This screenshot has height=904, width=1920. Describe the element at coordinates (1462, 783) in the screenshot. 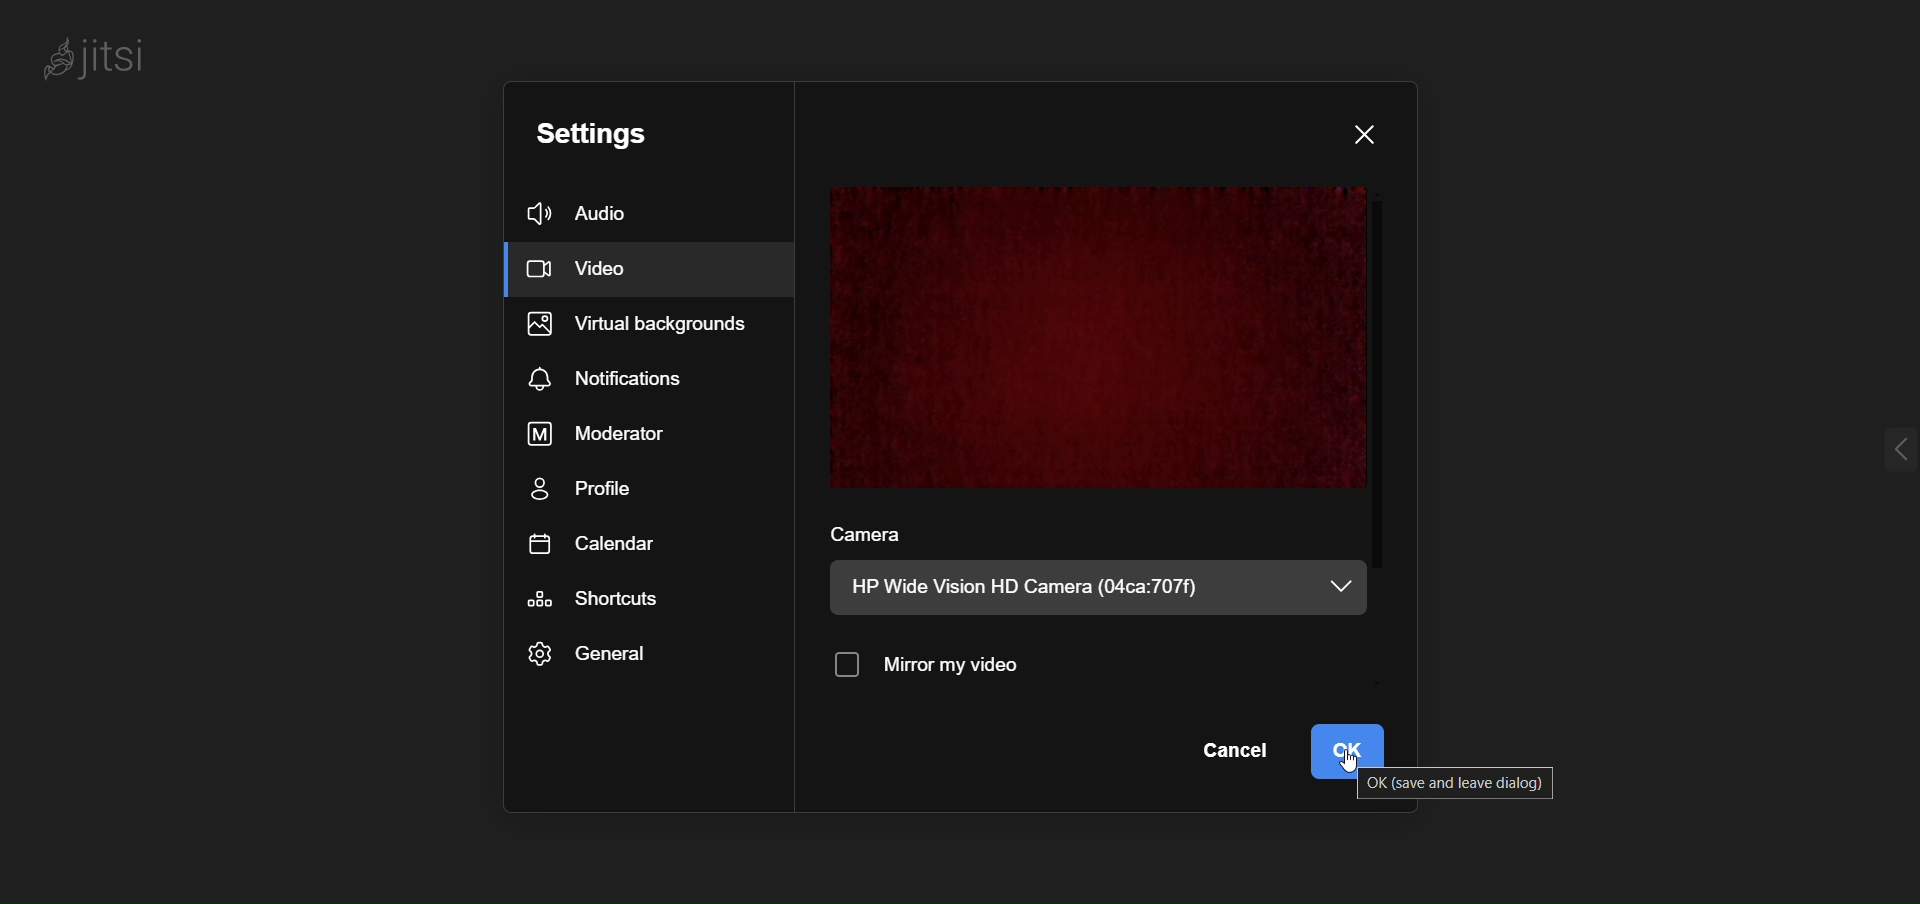

I see `ok (save and leave dialog)` at that location.